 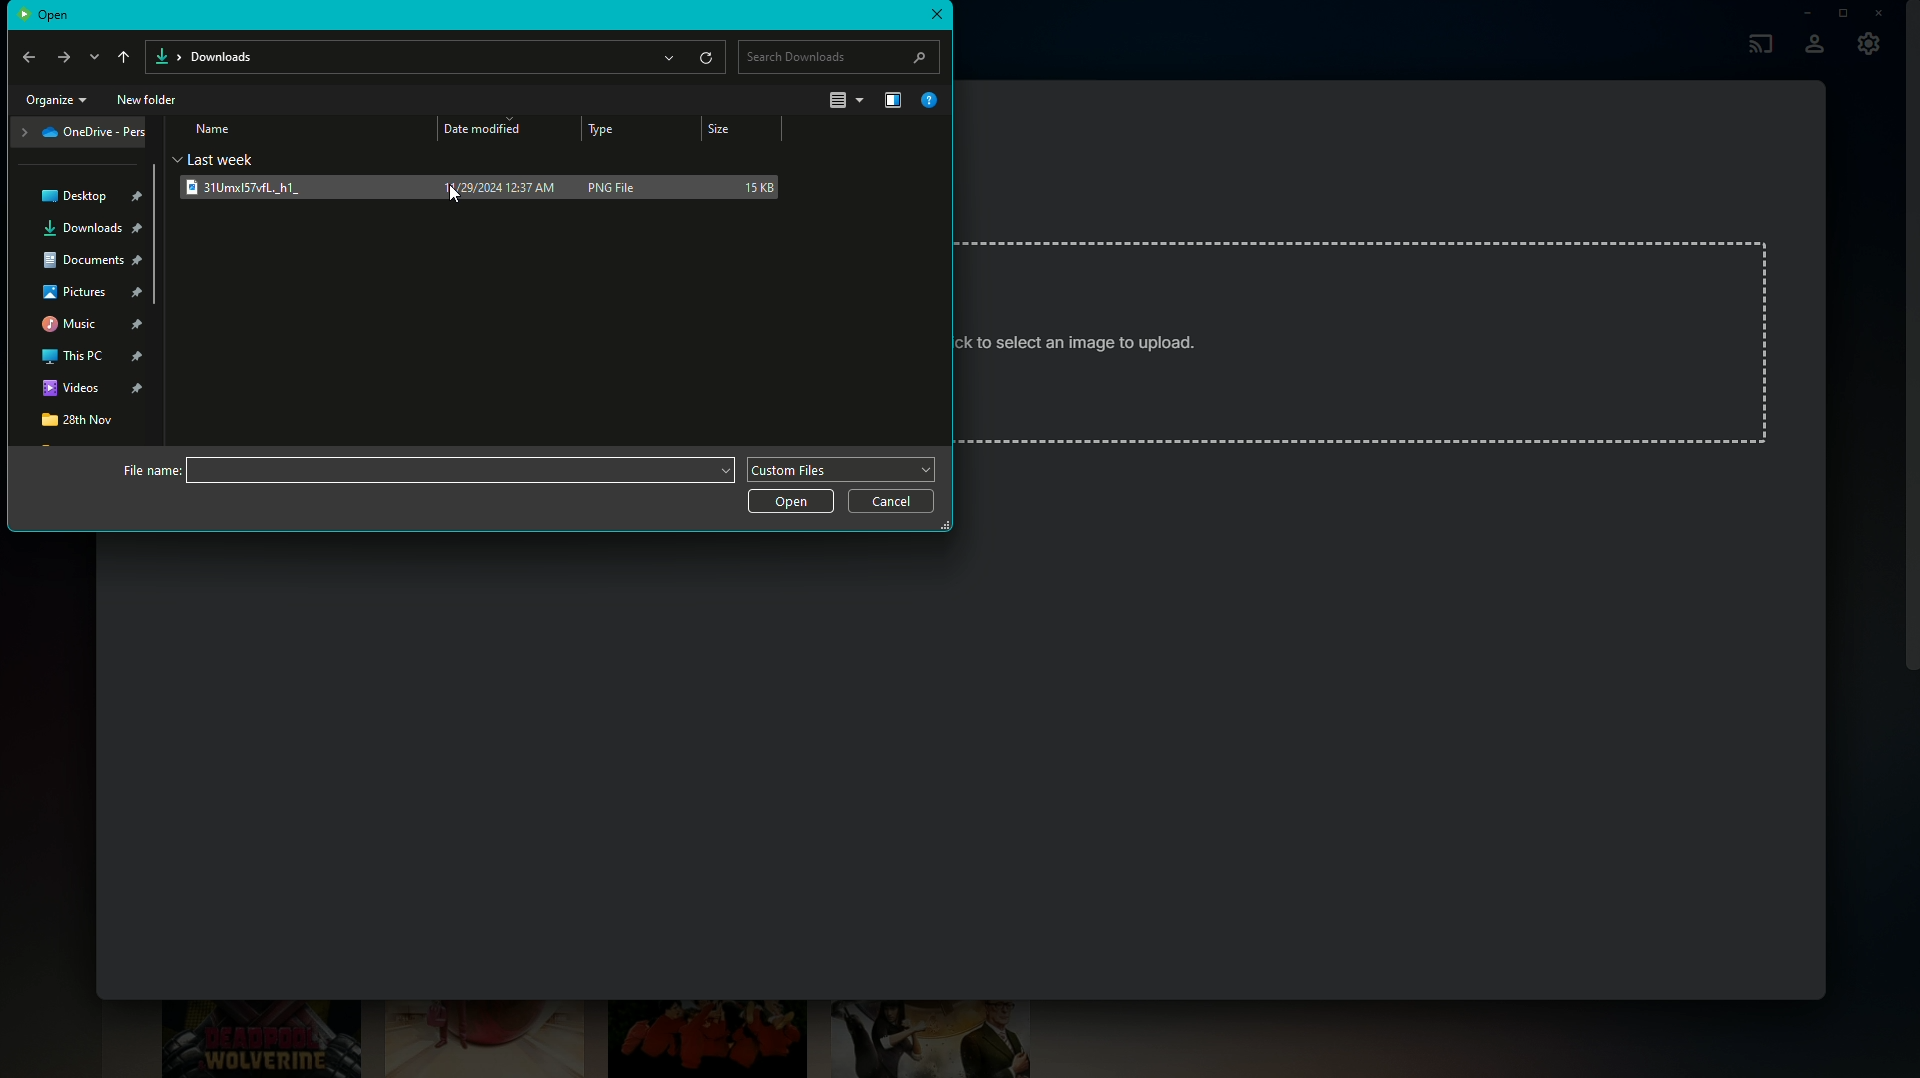 What do you see at coordinates (94, 230) in the screenshot?
I see `Downloads` at bounding box center [94, 230].